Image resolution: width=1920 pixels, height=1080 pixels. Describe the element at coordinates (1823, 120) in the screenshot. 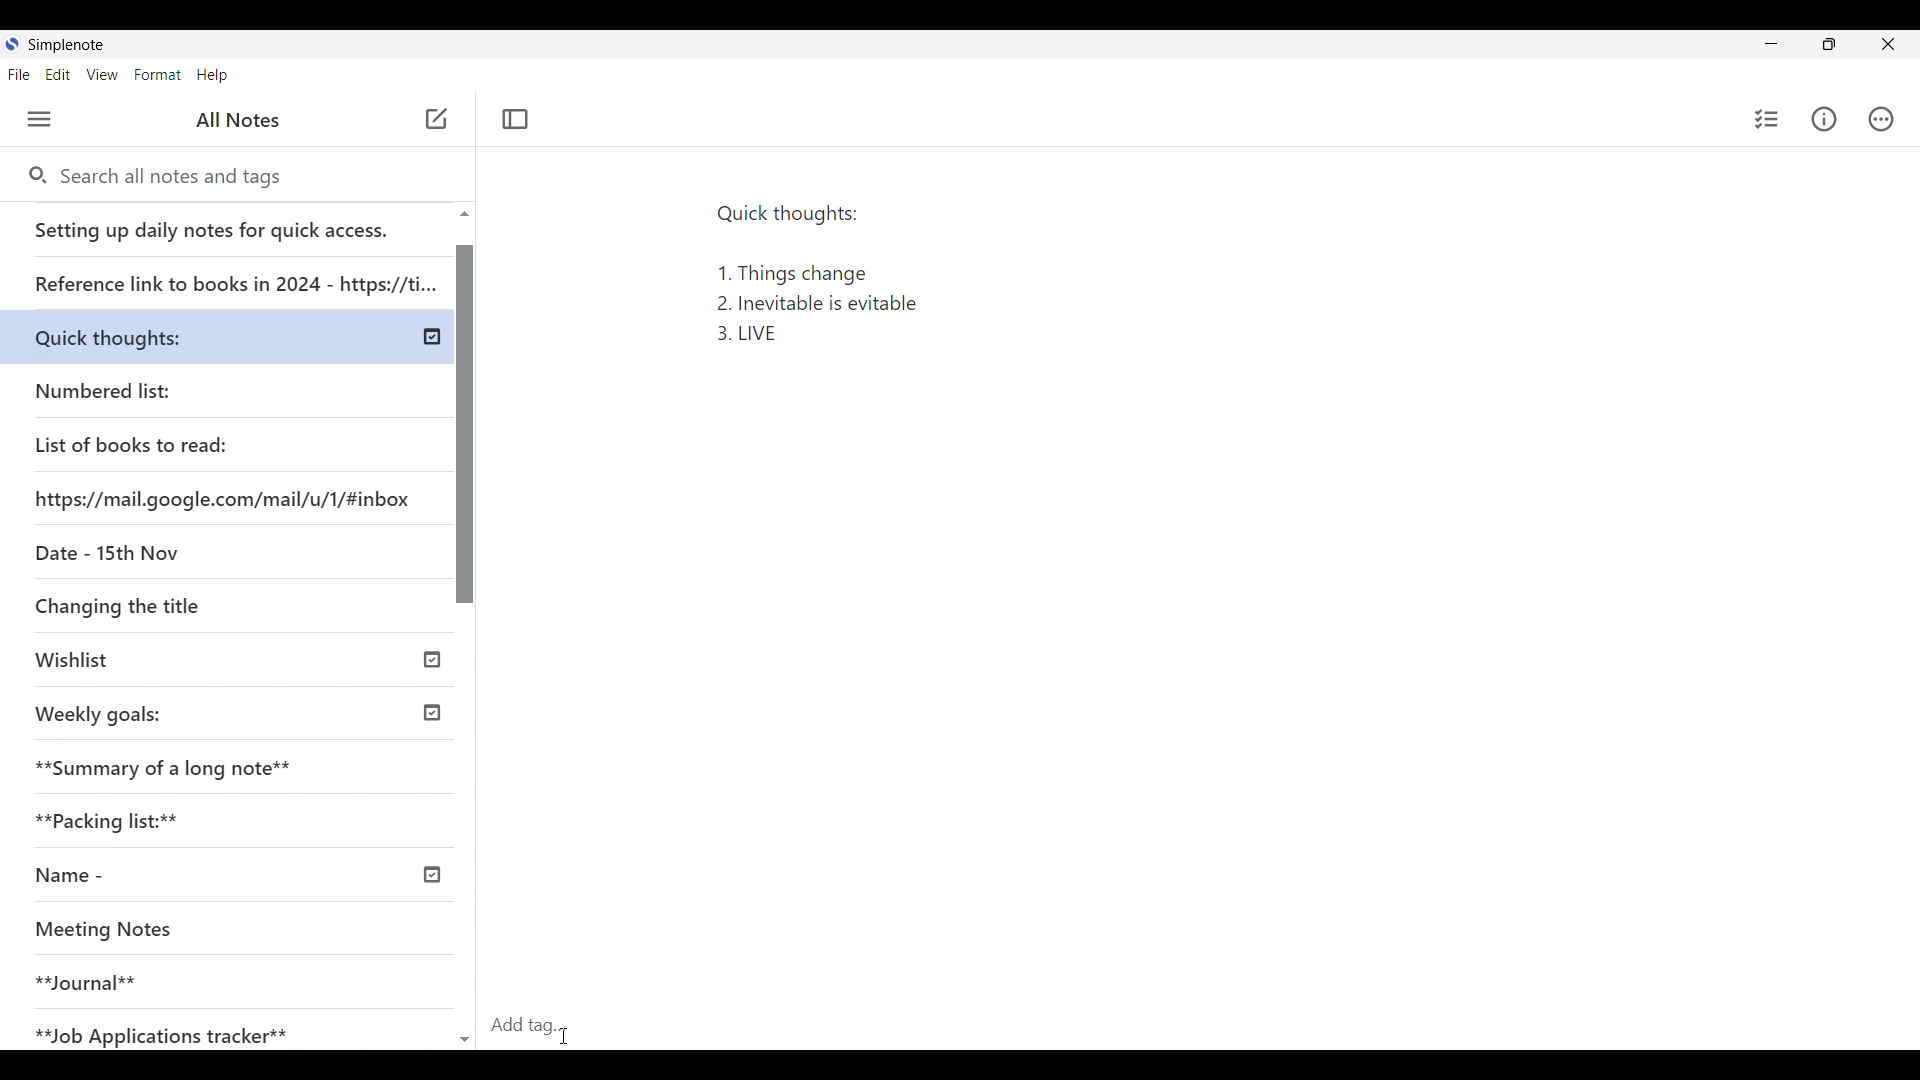

I see `Info` at that location.